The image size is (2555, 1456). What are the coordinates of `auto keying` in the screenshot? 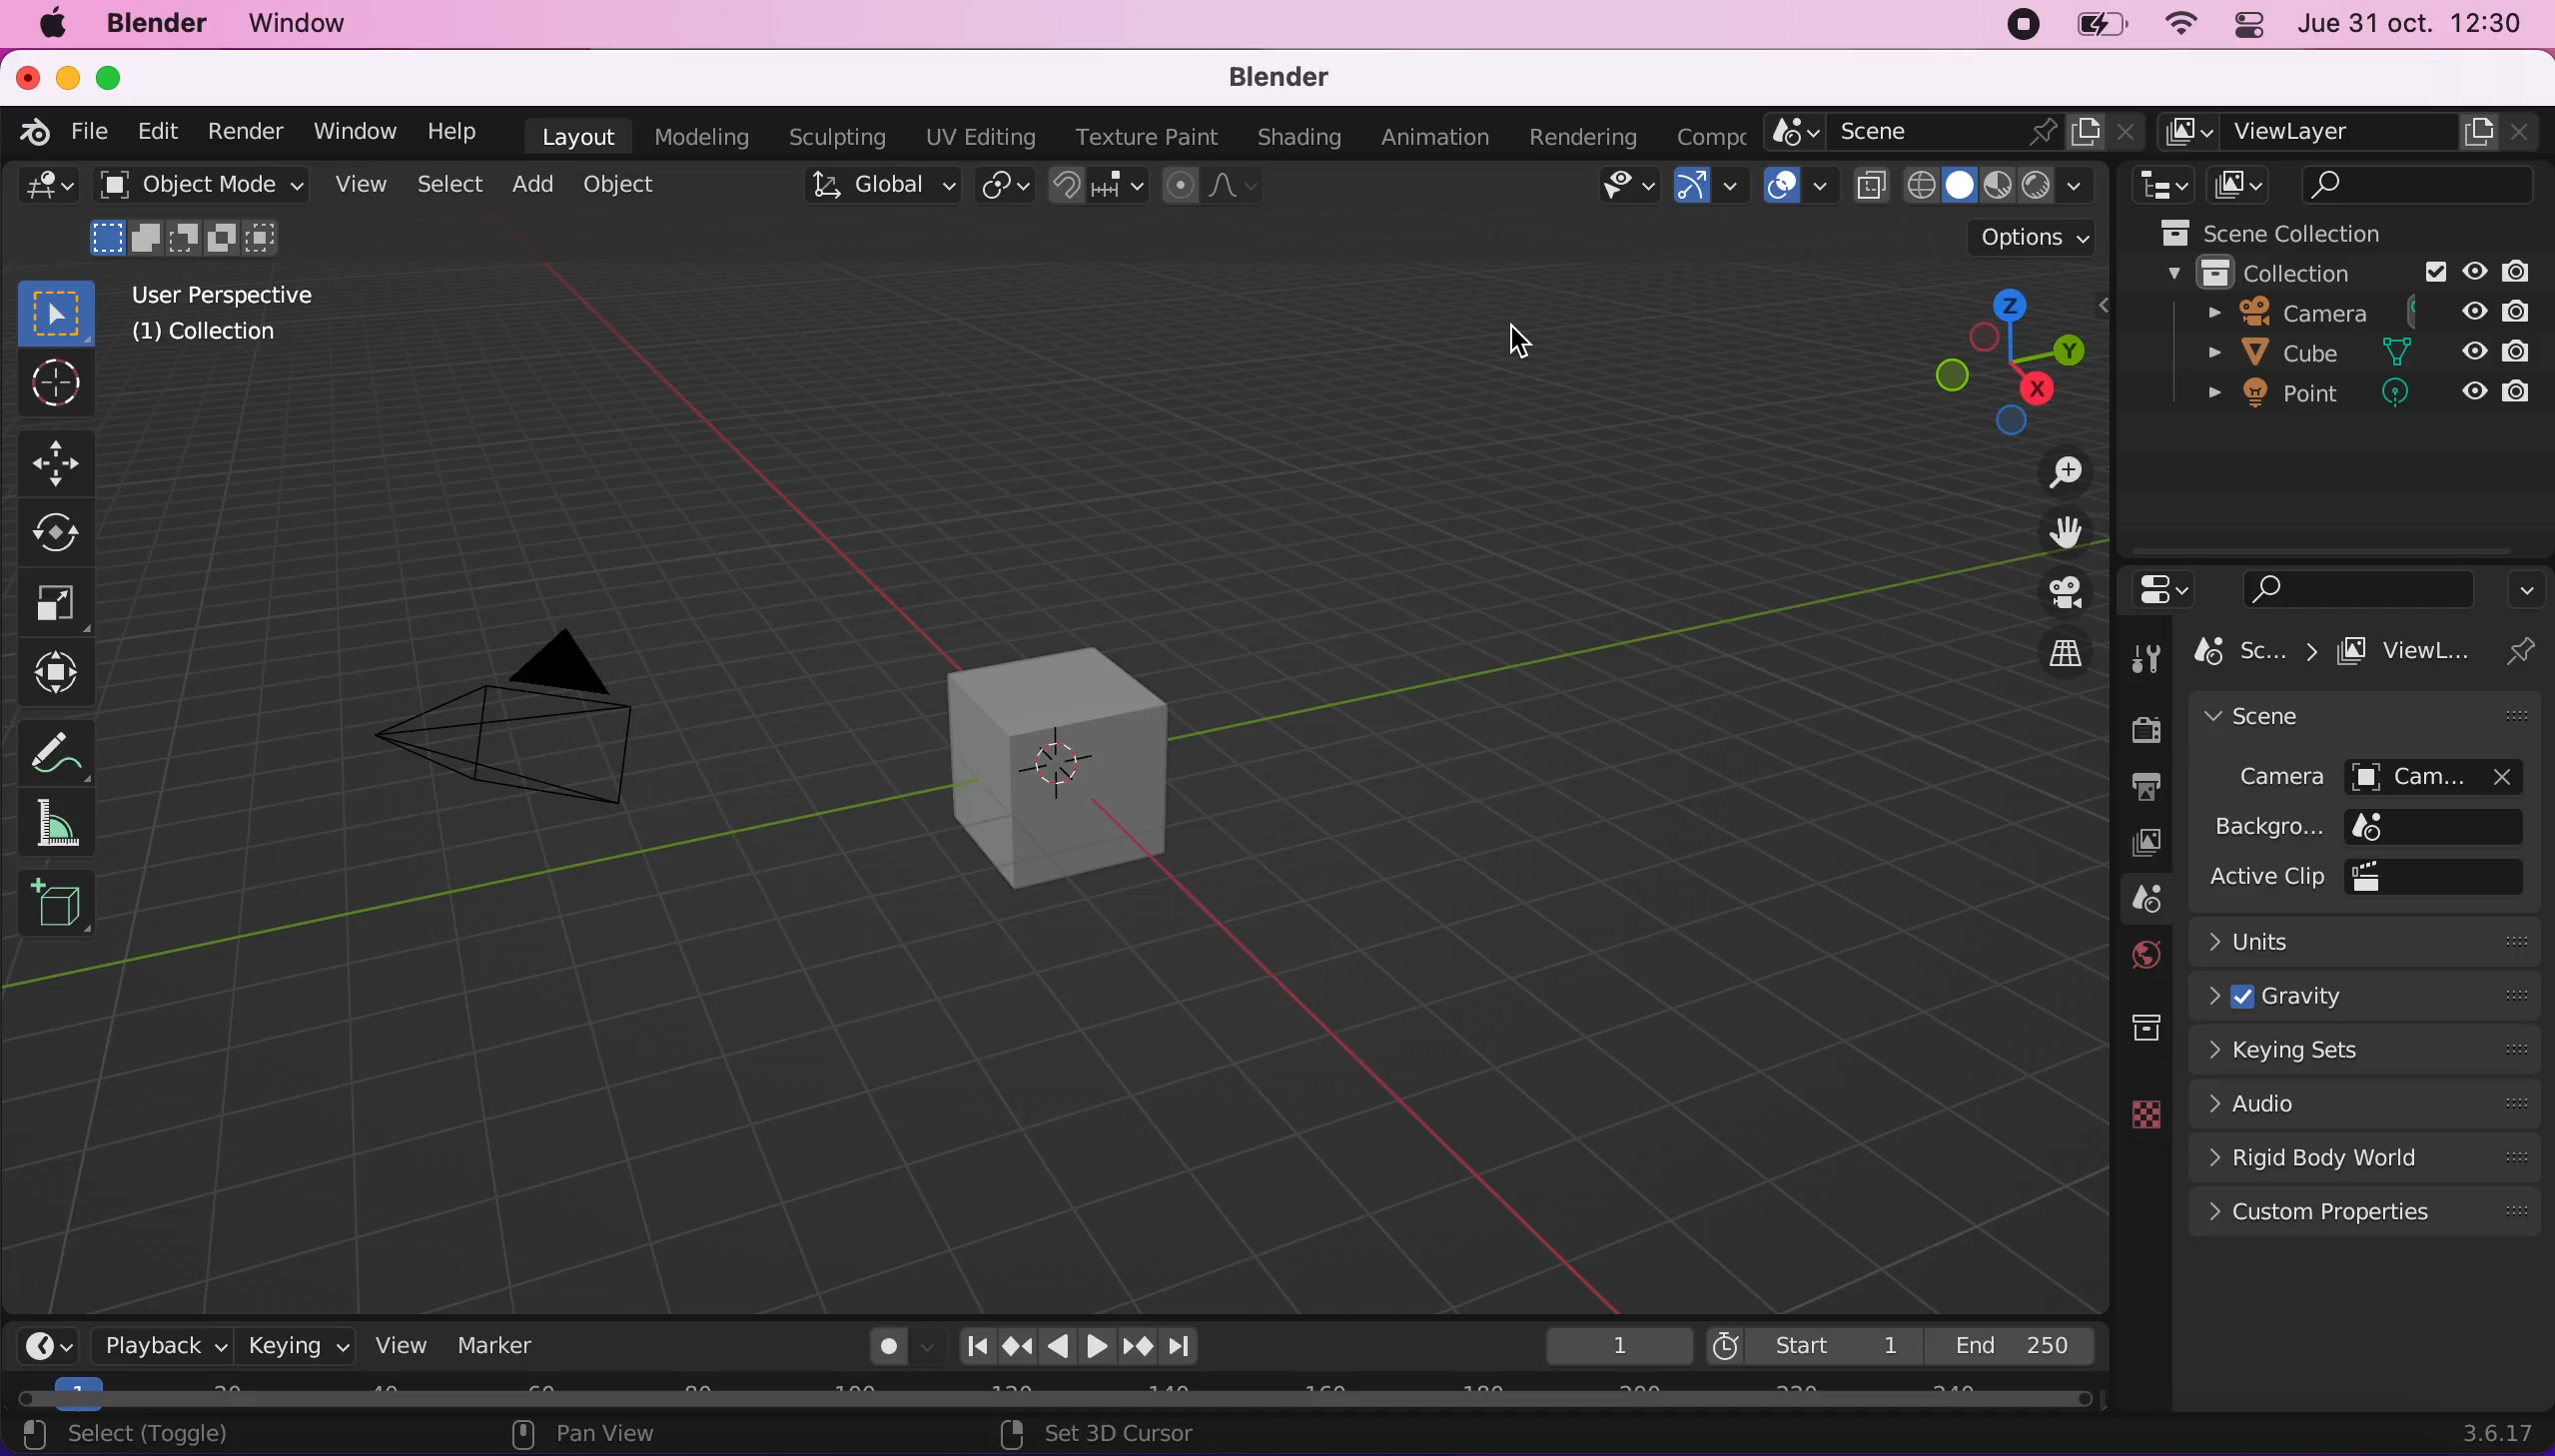 It's located at (877, 1342).